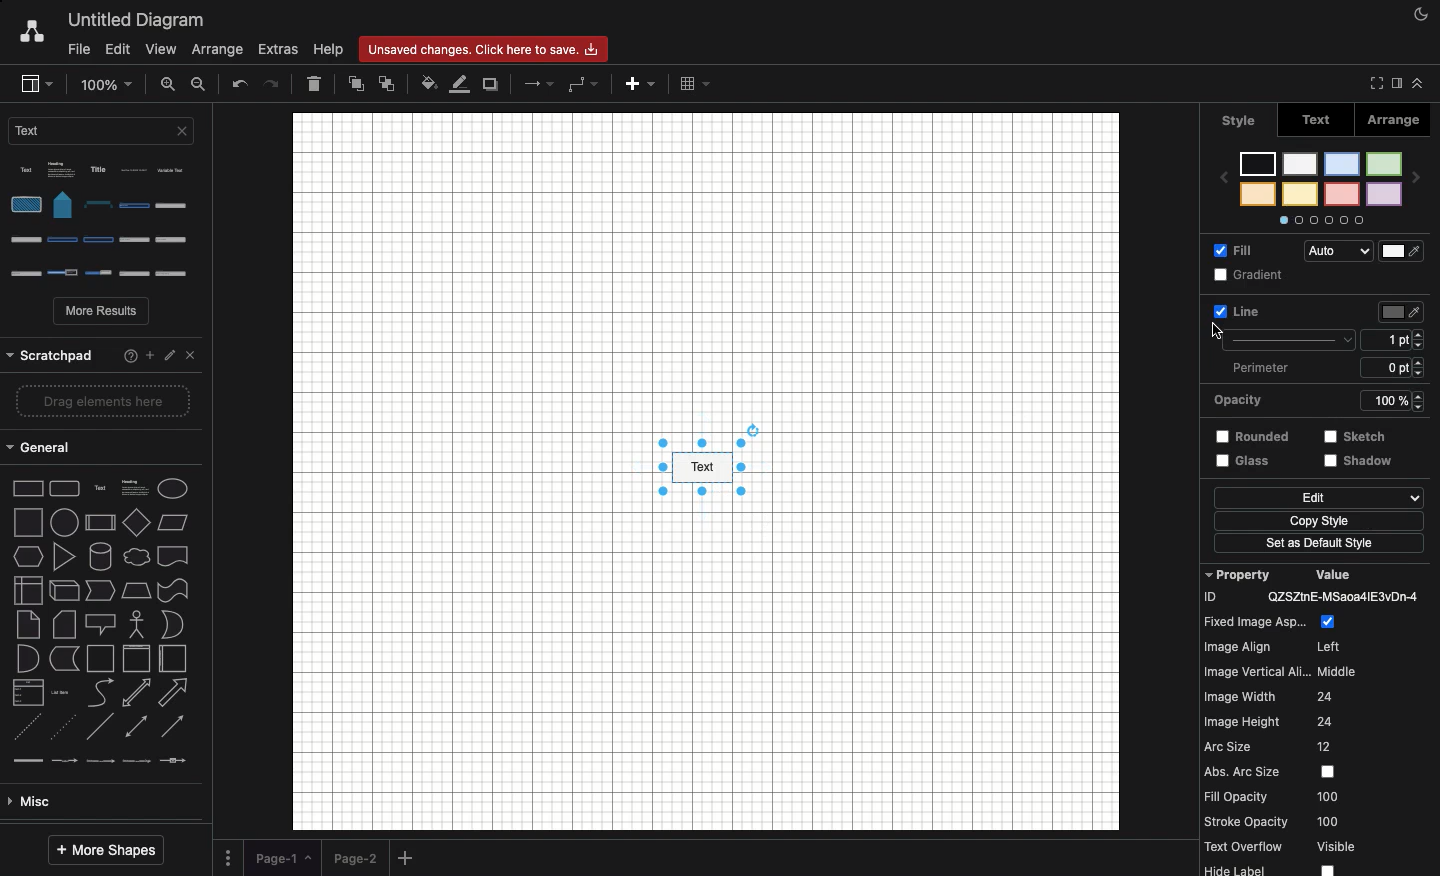  What do you see at coordinates (583, 85) in the screenshot?
I see `Waypoints` at bounding box center [583, 85].